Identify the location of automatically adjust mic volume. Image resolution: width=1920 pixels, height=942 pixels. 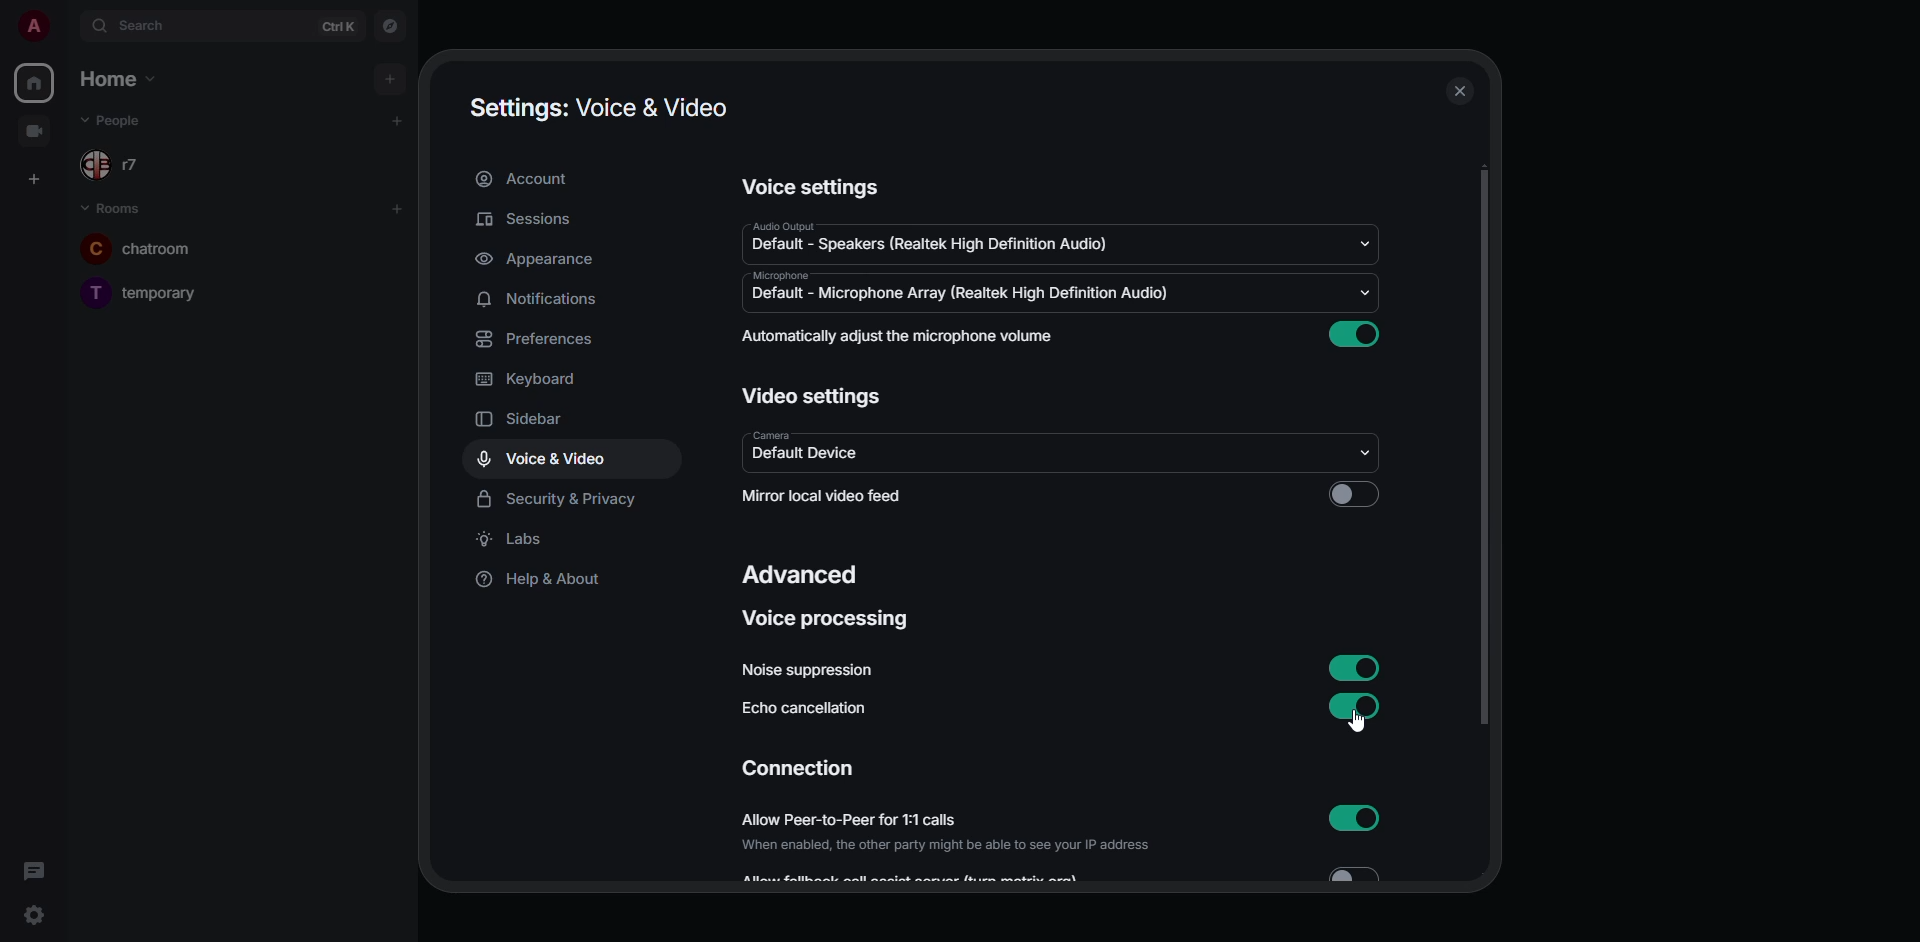
(901, 336).